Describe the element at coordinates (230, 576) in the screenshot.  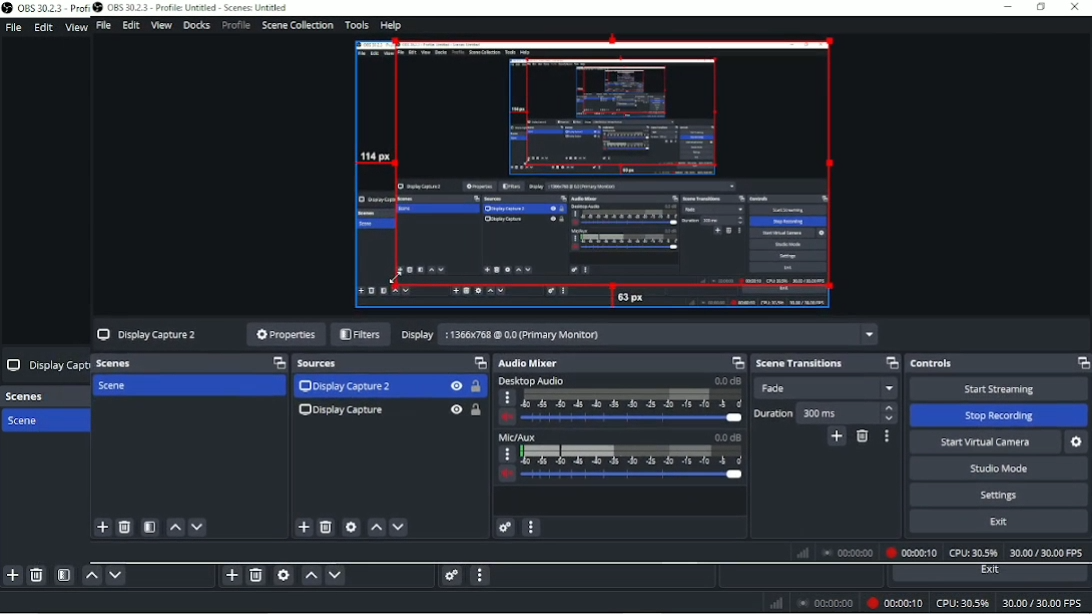
I see `Add source` at that location.